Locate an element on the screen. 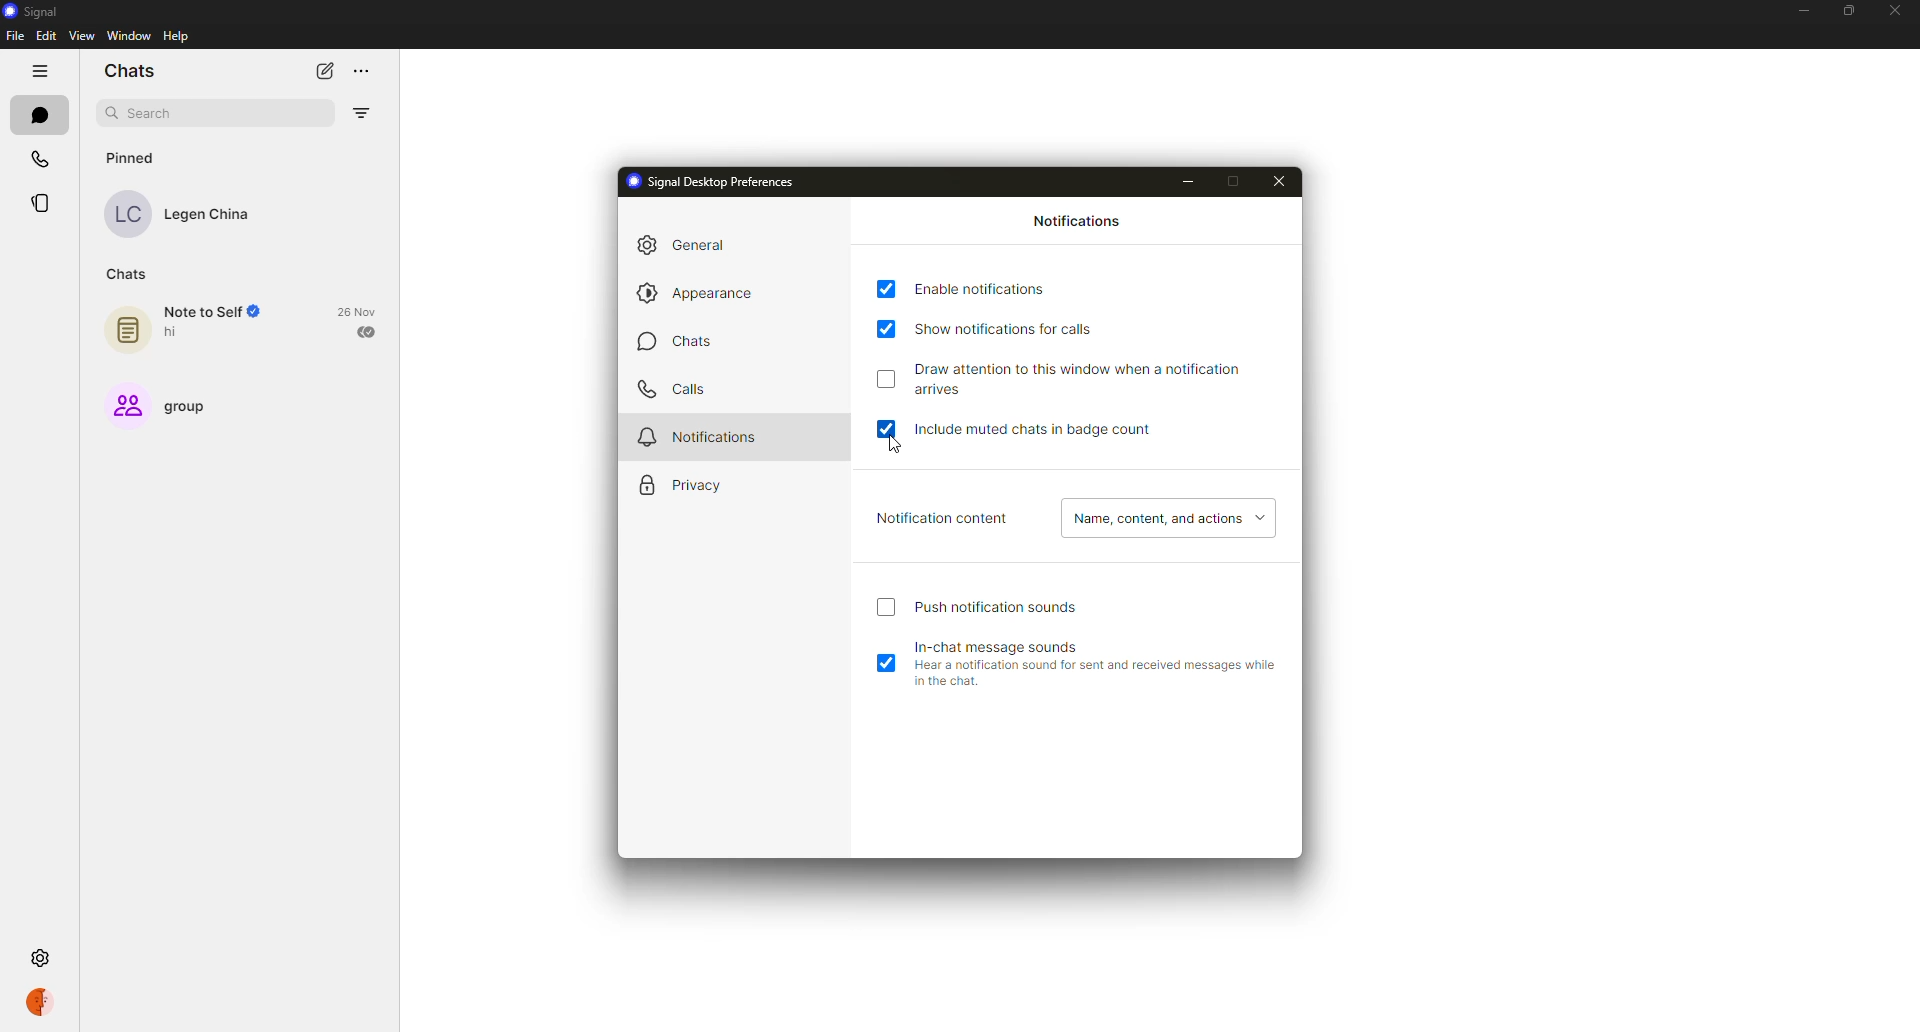  calls is located at coordinates (42, 158).